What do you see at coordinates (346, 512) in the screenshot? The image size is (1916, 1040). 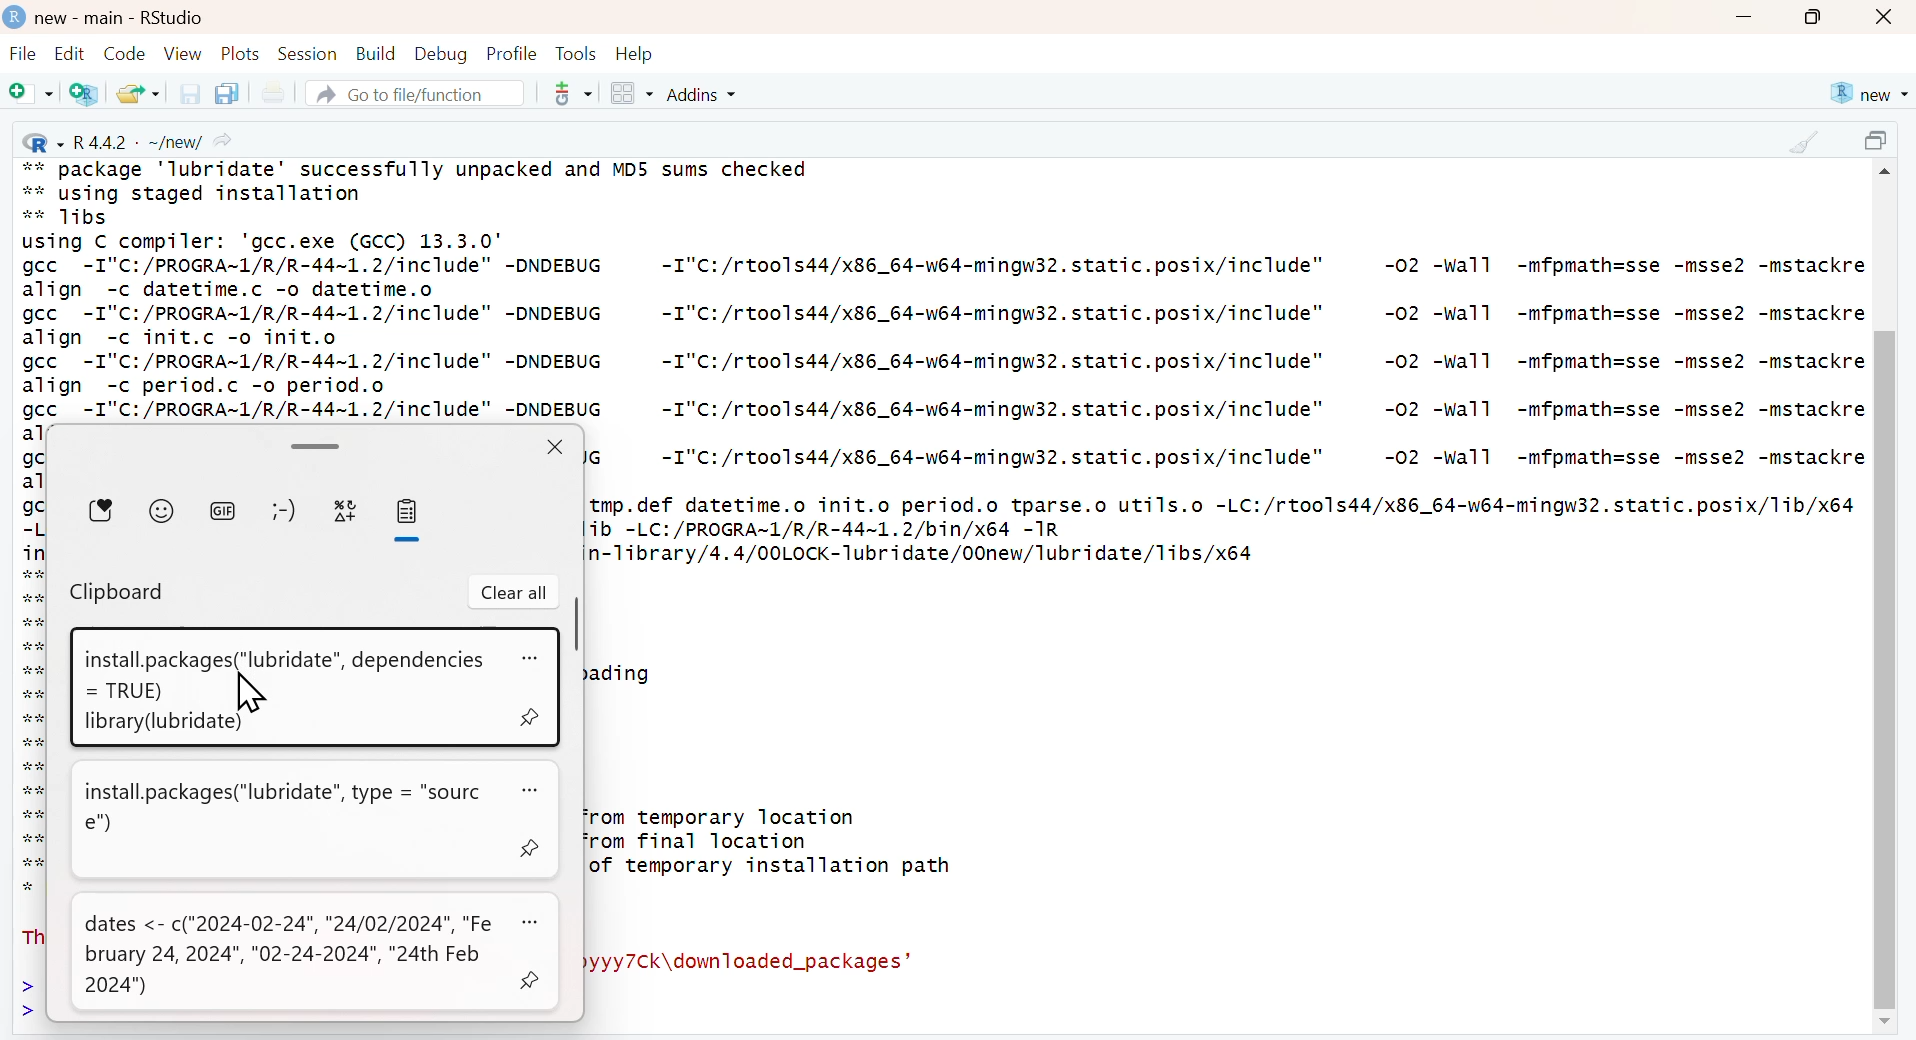 I see `special characters` at bounding box center [346, 512].